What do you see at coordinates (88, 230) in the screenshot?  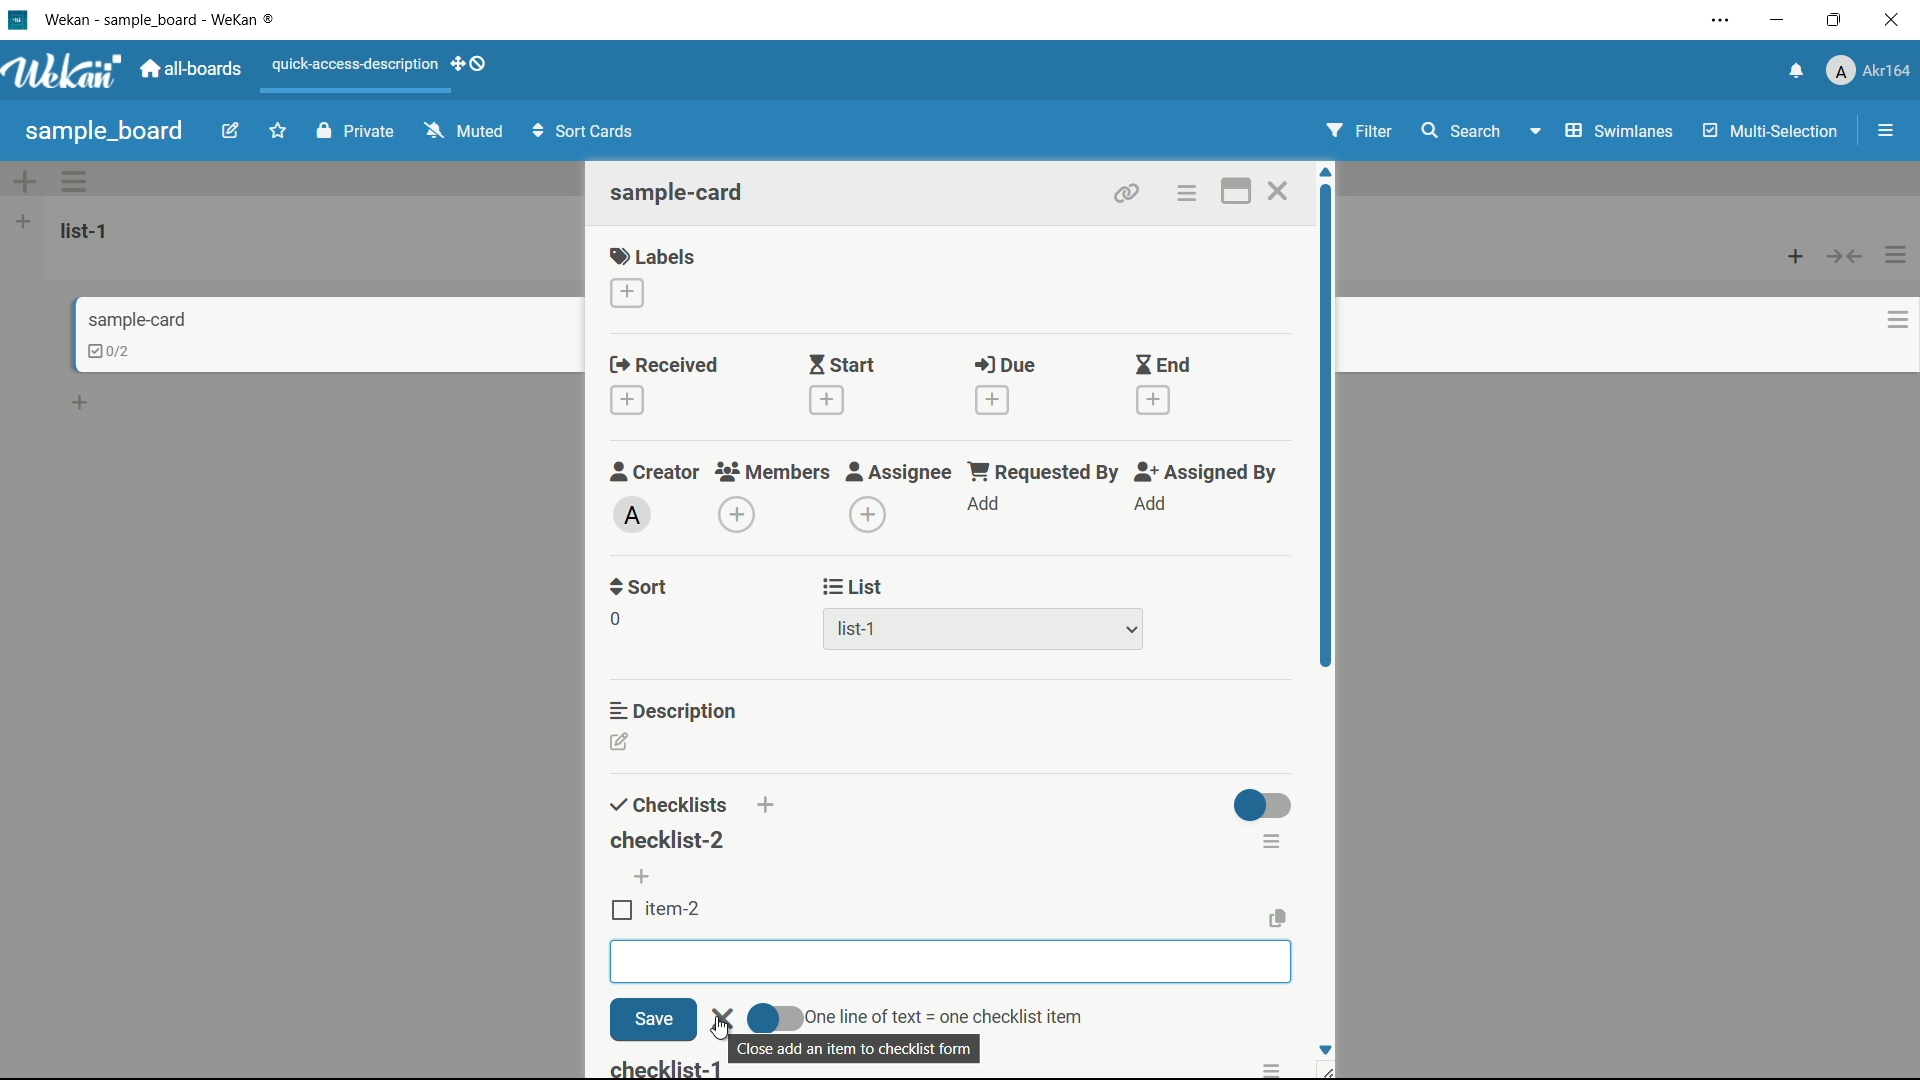 I see `list-1` at bounding box center [88, 230].